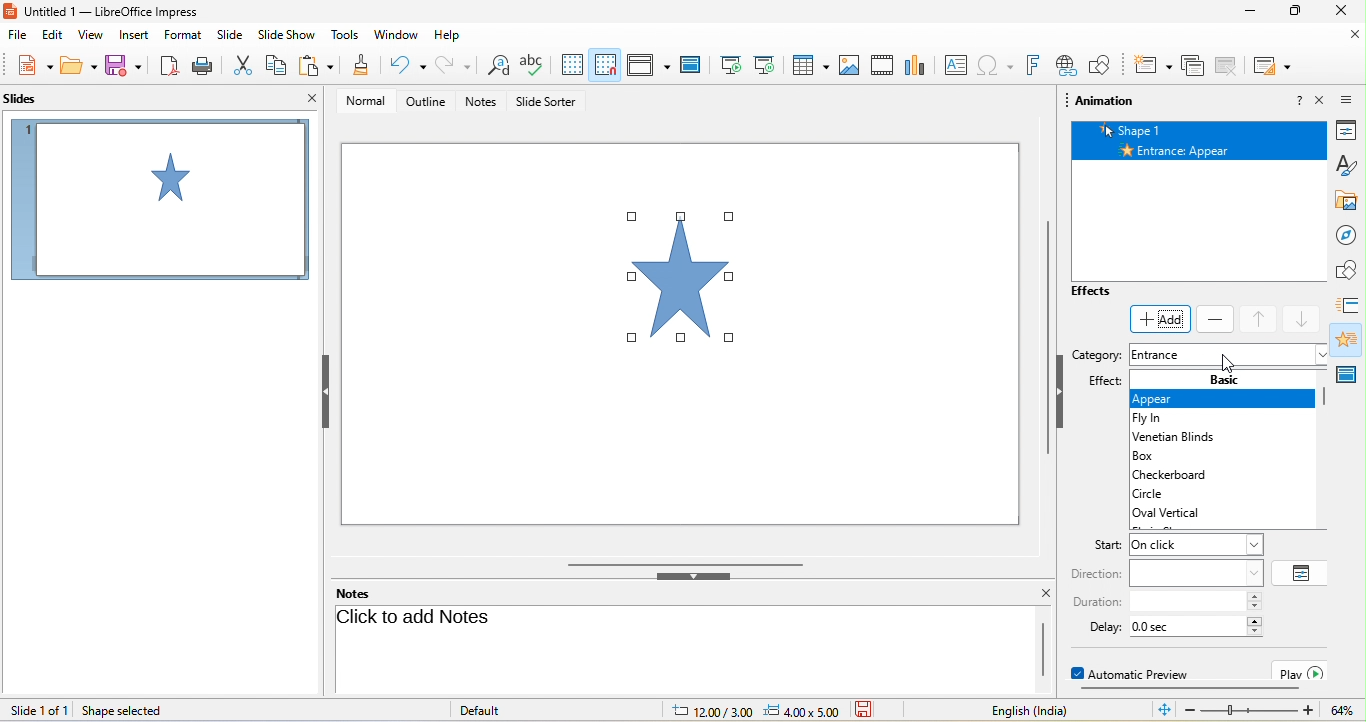  I want to click on snap to grid, so click(605, 62).